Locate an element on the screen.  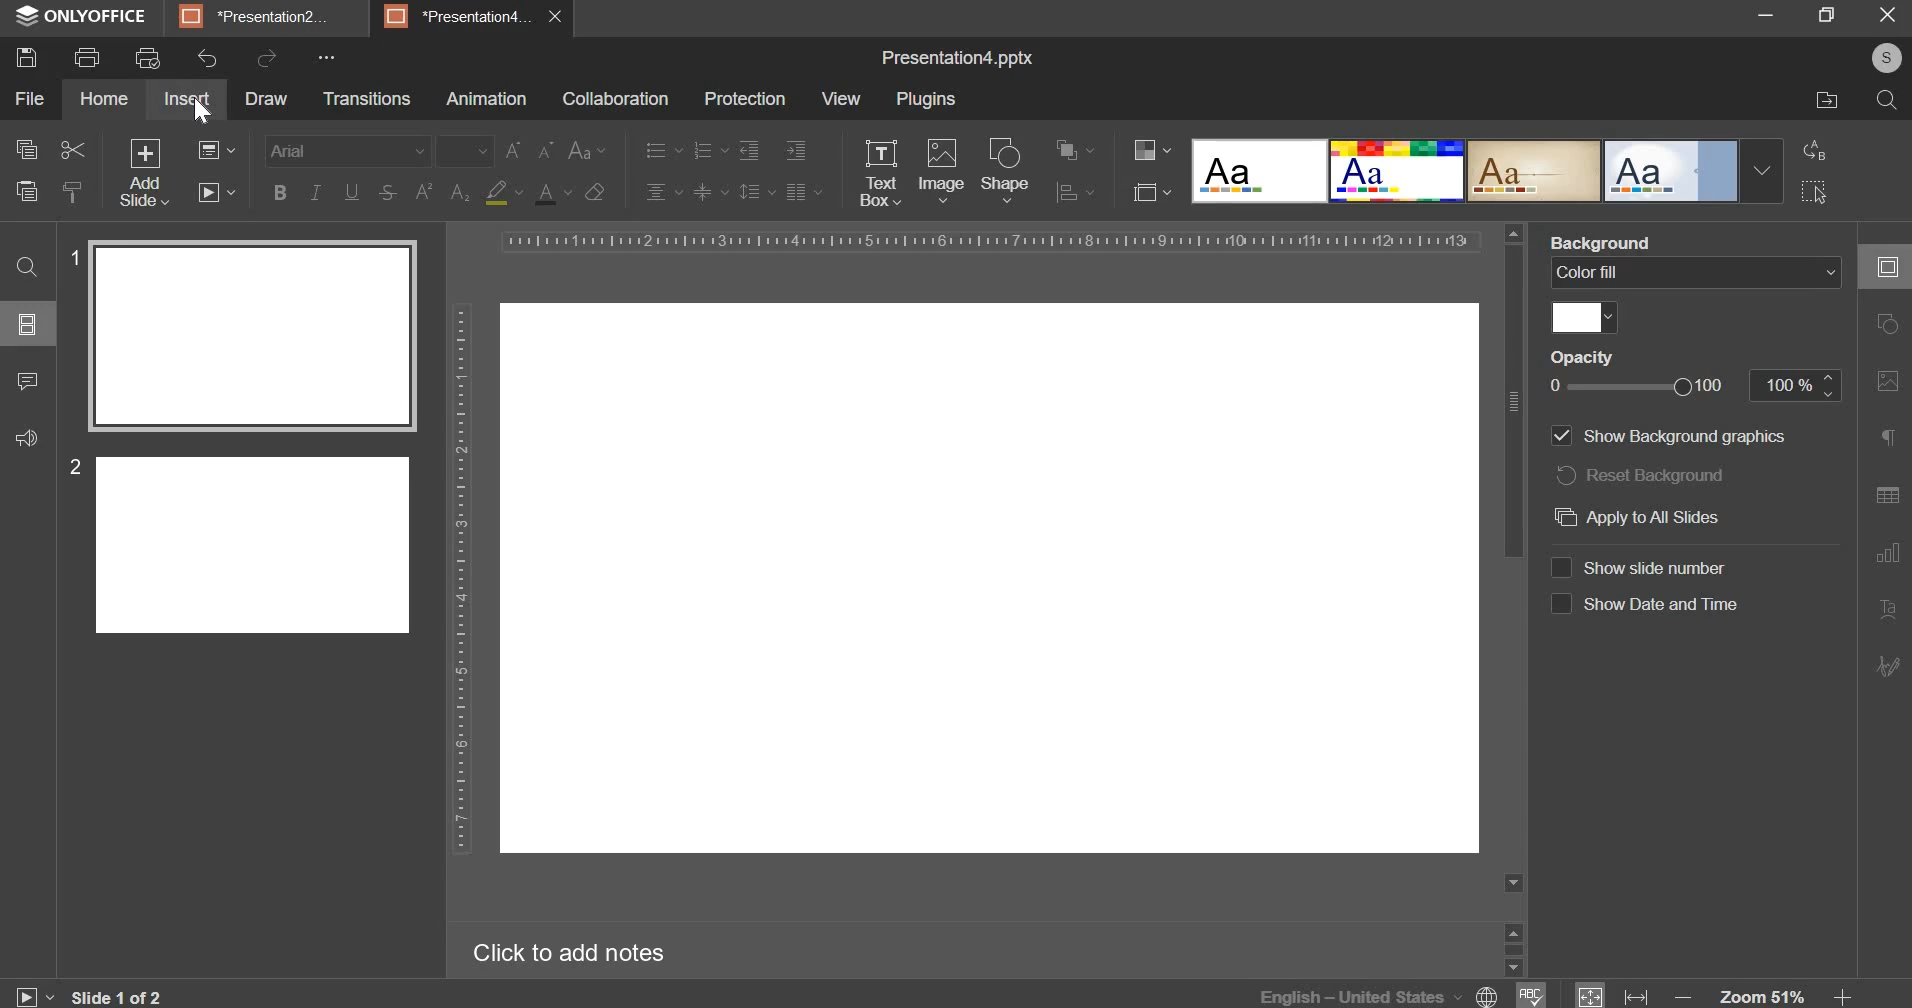
cut is located at coordinates (73, 150).